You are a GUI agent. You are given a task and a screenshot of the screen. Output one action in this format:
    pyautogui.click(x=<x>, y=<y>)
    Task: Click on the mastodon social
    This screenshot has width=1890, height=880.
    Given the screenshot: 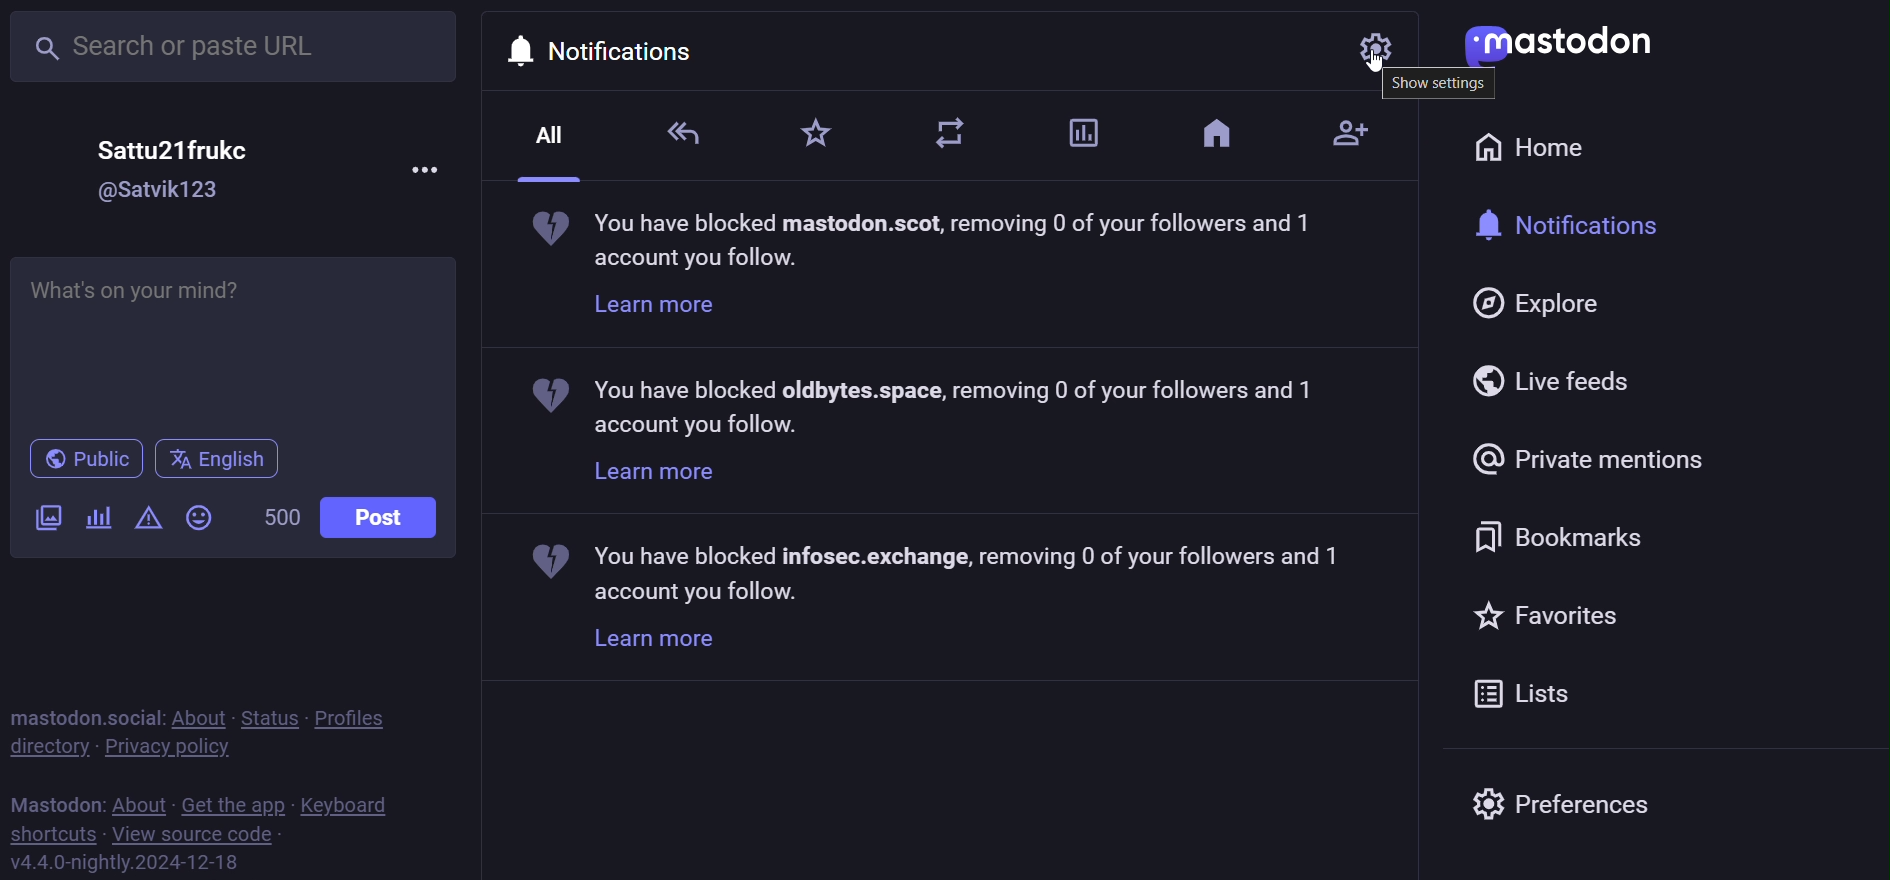 What is the action you would take?
    pyautogui.click(x=84, y=714)
    